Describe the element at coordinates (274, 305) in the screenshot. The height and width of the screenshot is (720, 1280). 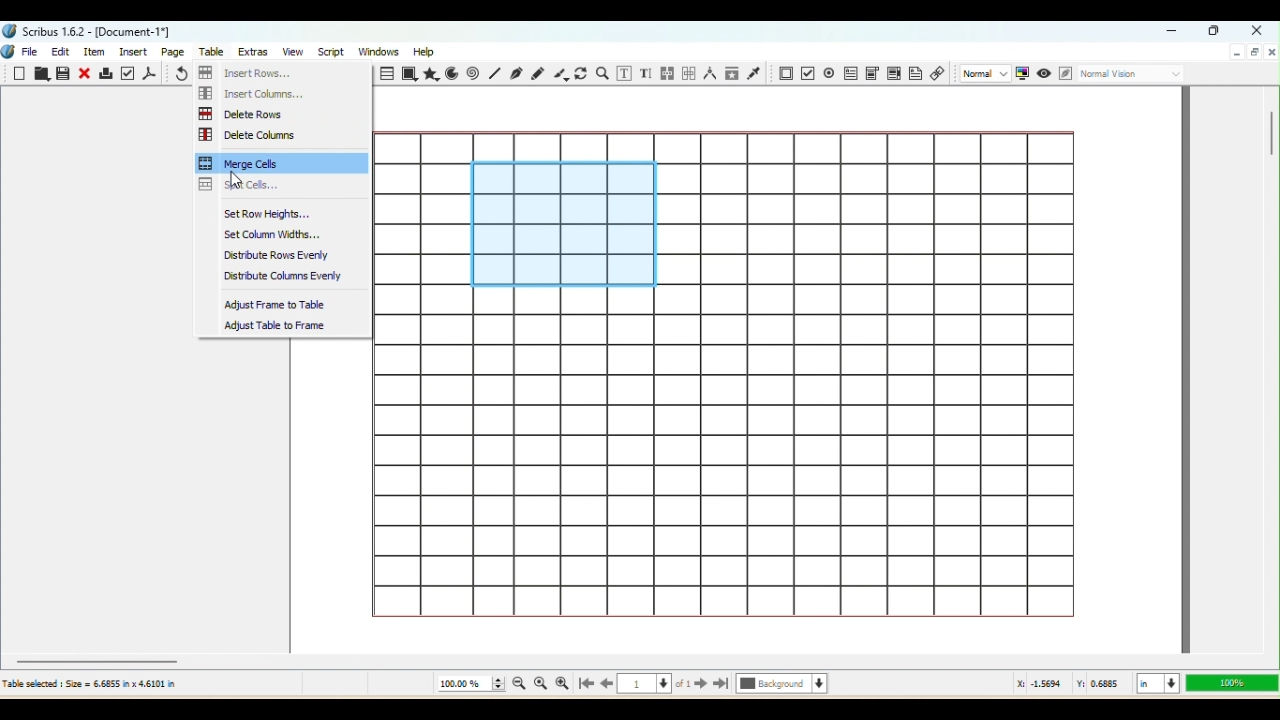
I see `Adjust frame to table` at that location.